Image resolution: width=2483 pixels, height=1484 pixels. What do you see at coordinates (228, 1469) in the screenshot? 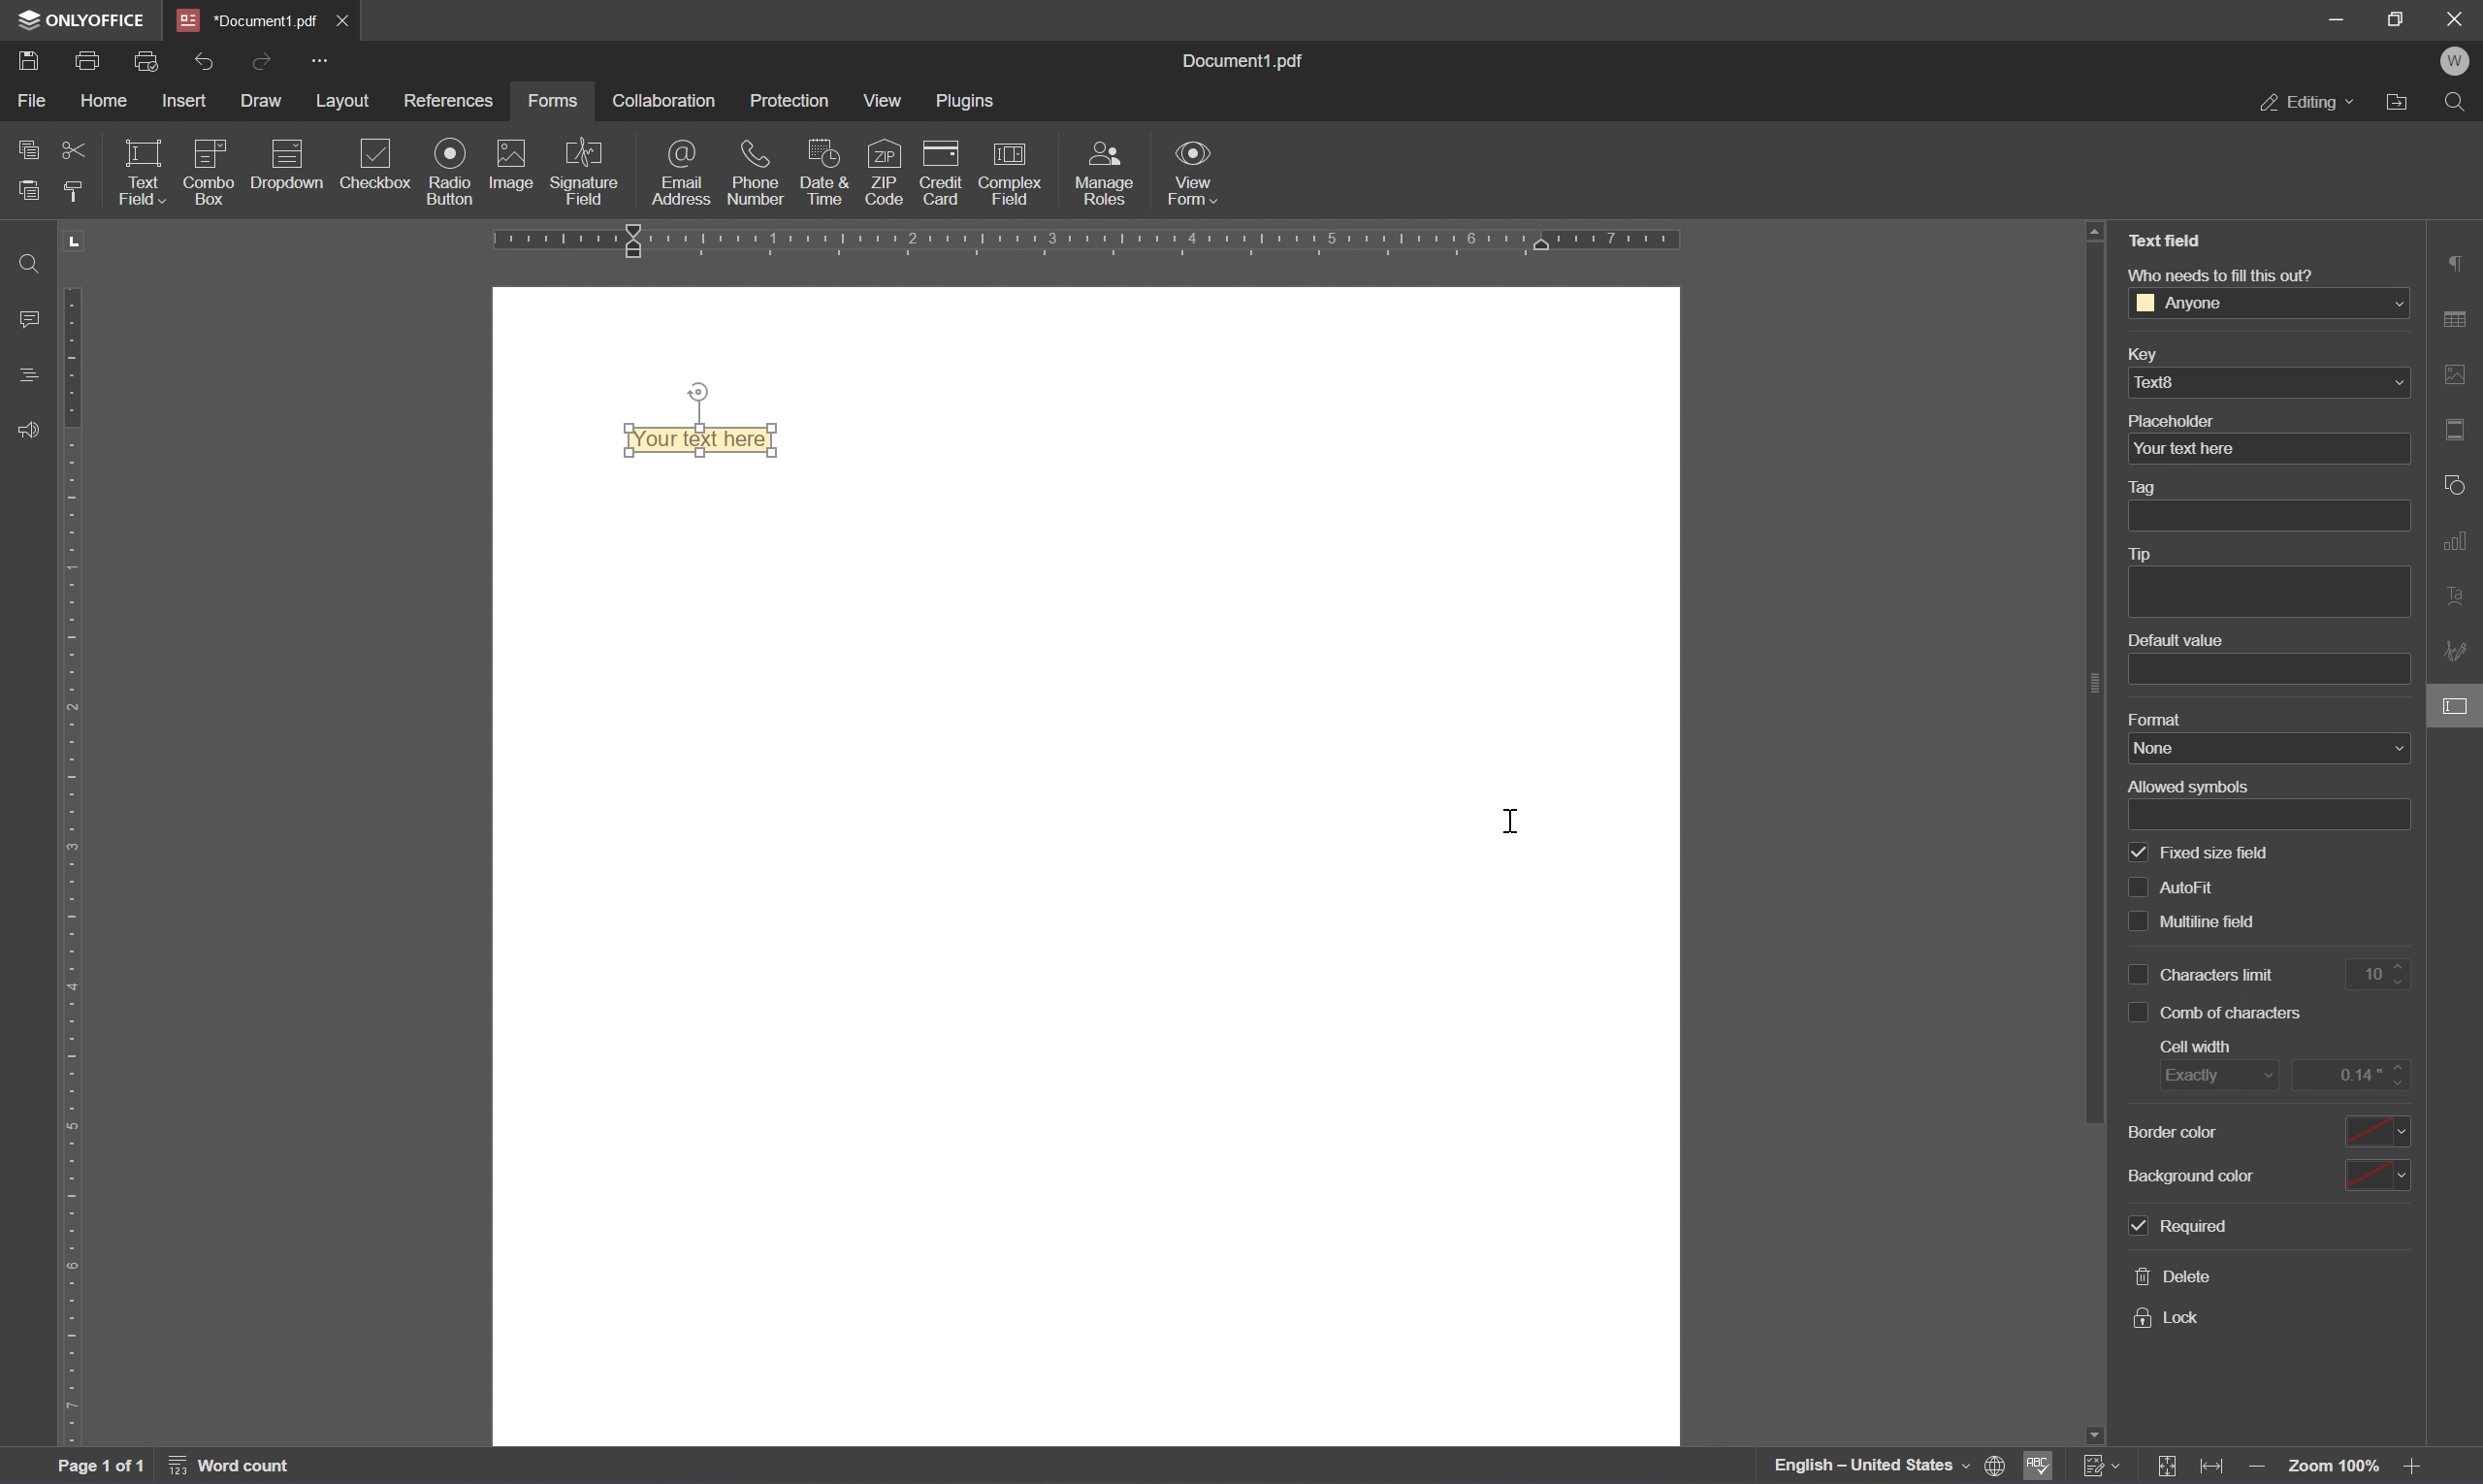
I see `word count` at bounding box center [228, 1469].